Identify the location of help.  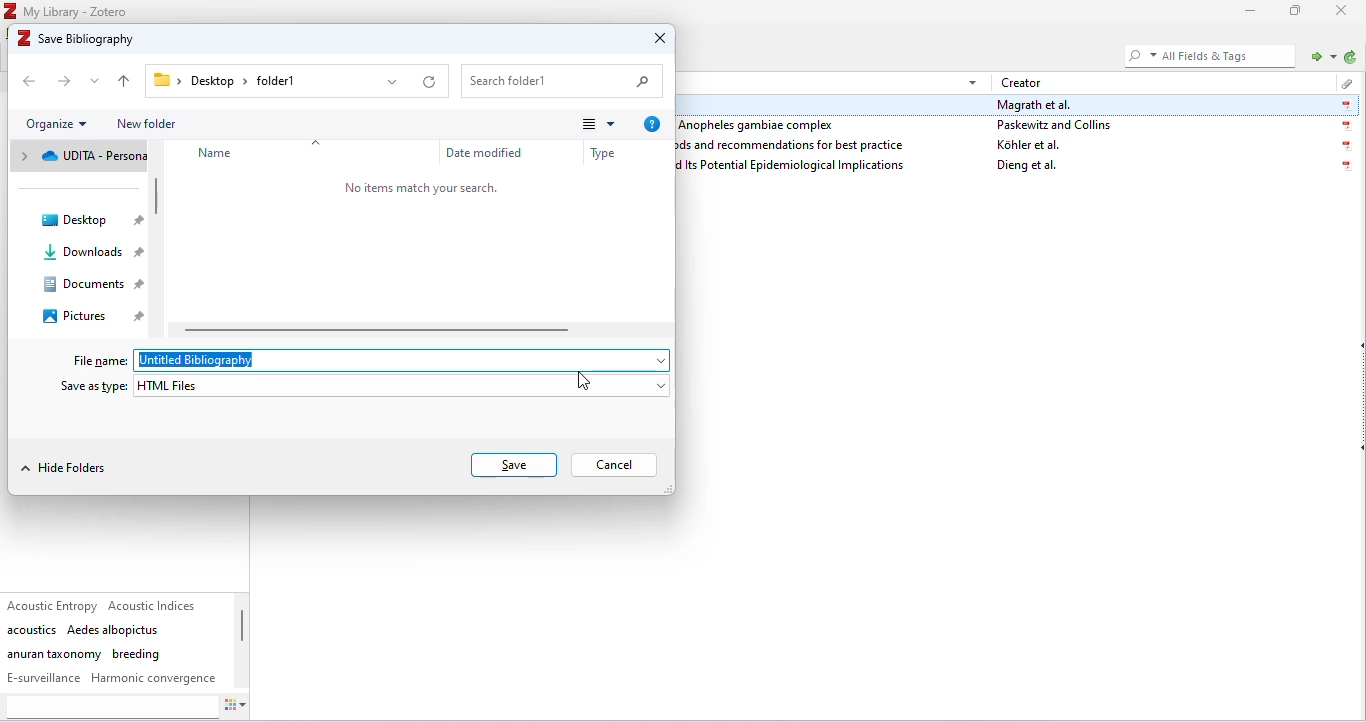
(654, 125).